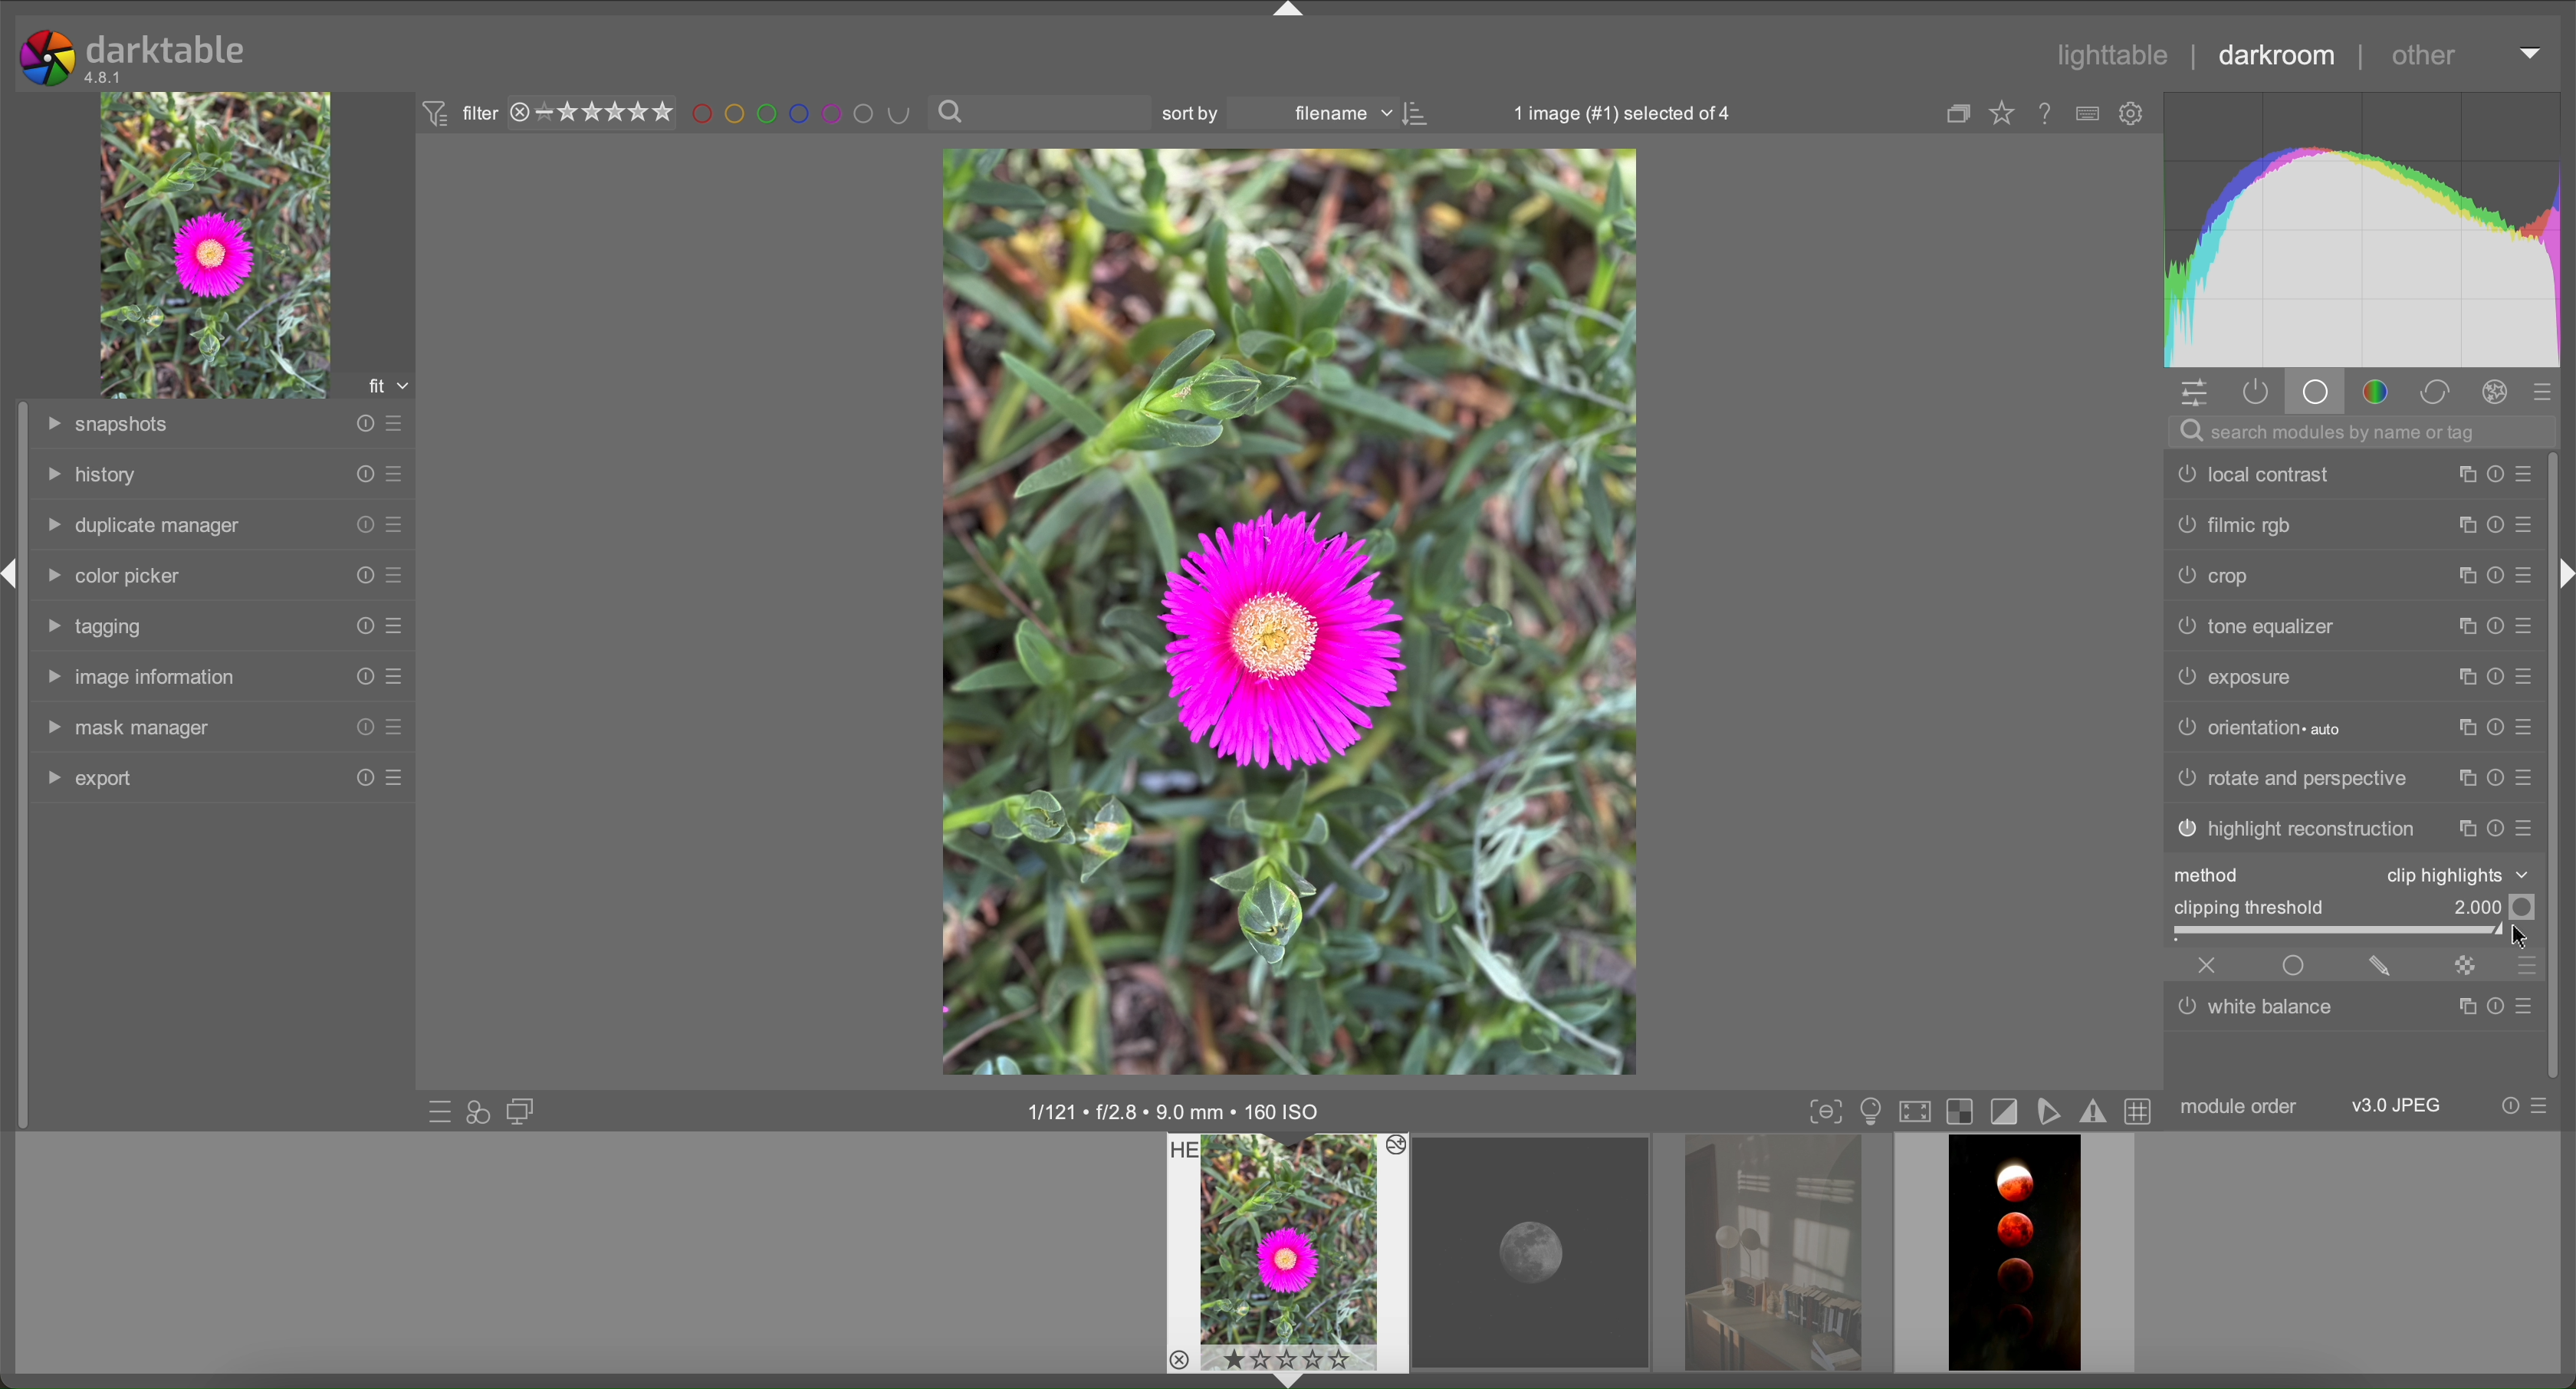 This screenshot has height=1389, width=2576. I want to click on reset presets, so click(2491, 781).